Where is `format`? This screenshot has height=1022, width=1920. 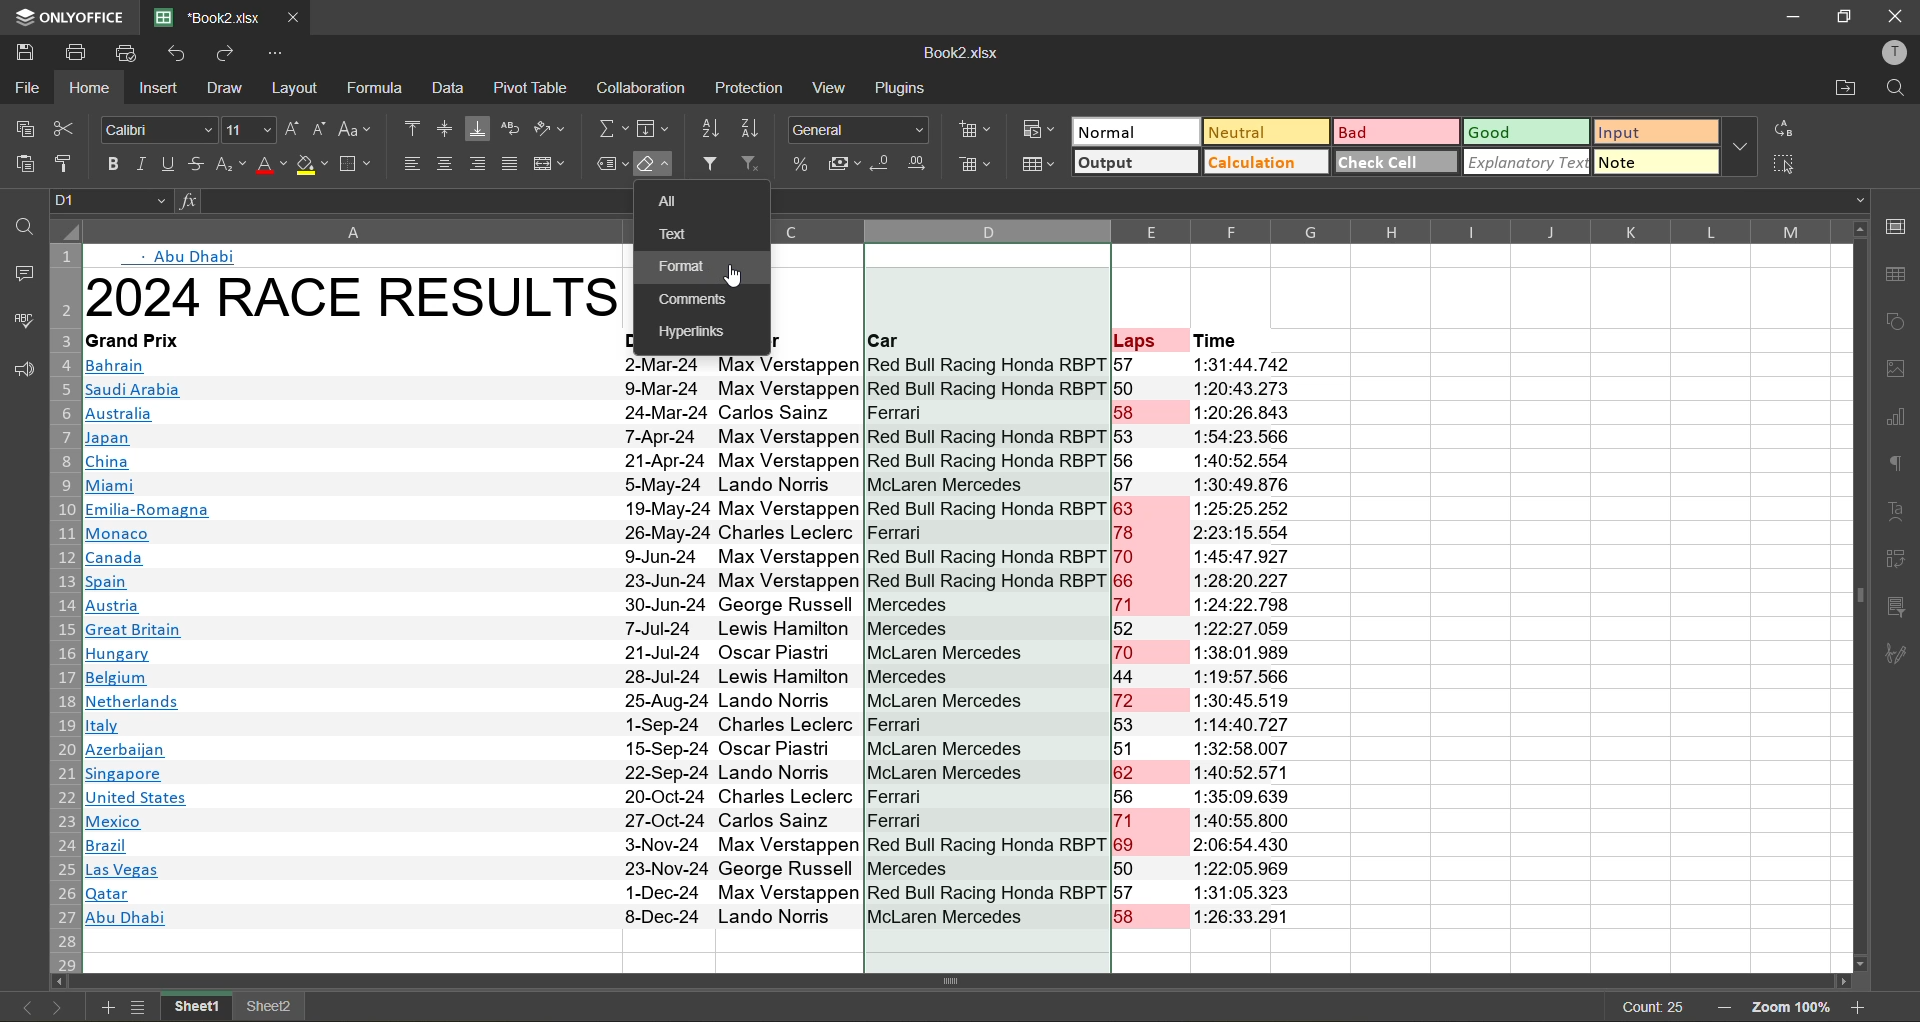
format is located at coordinates (689, 267).